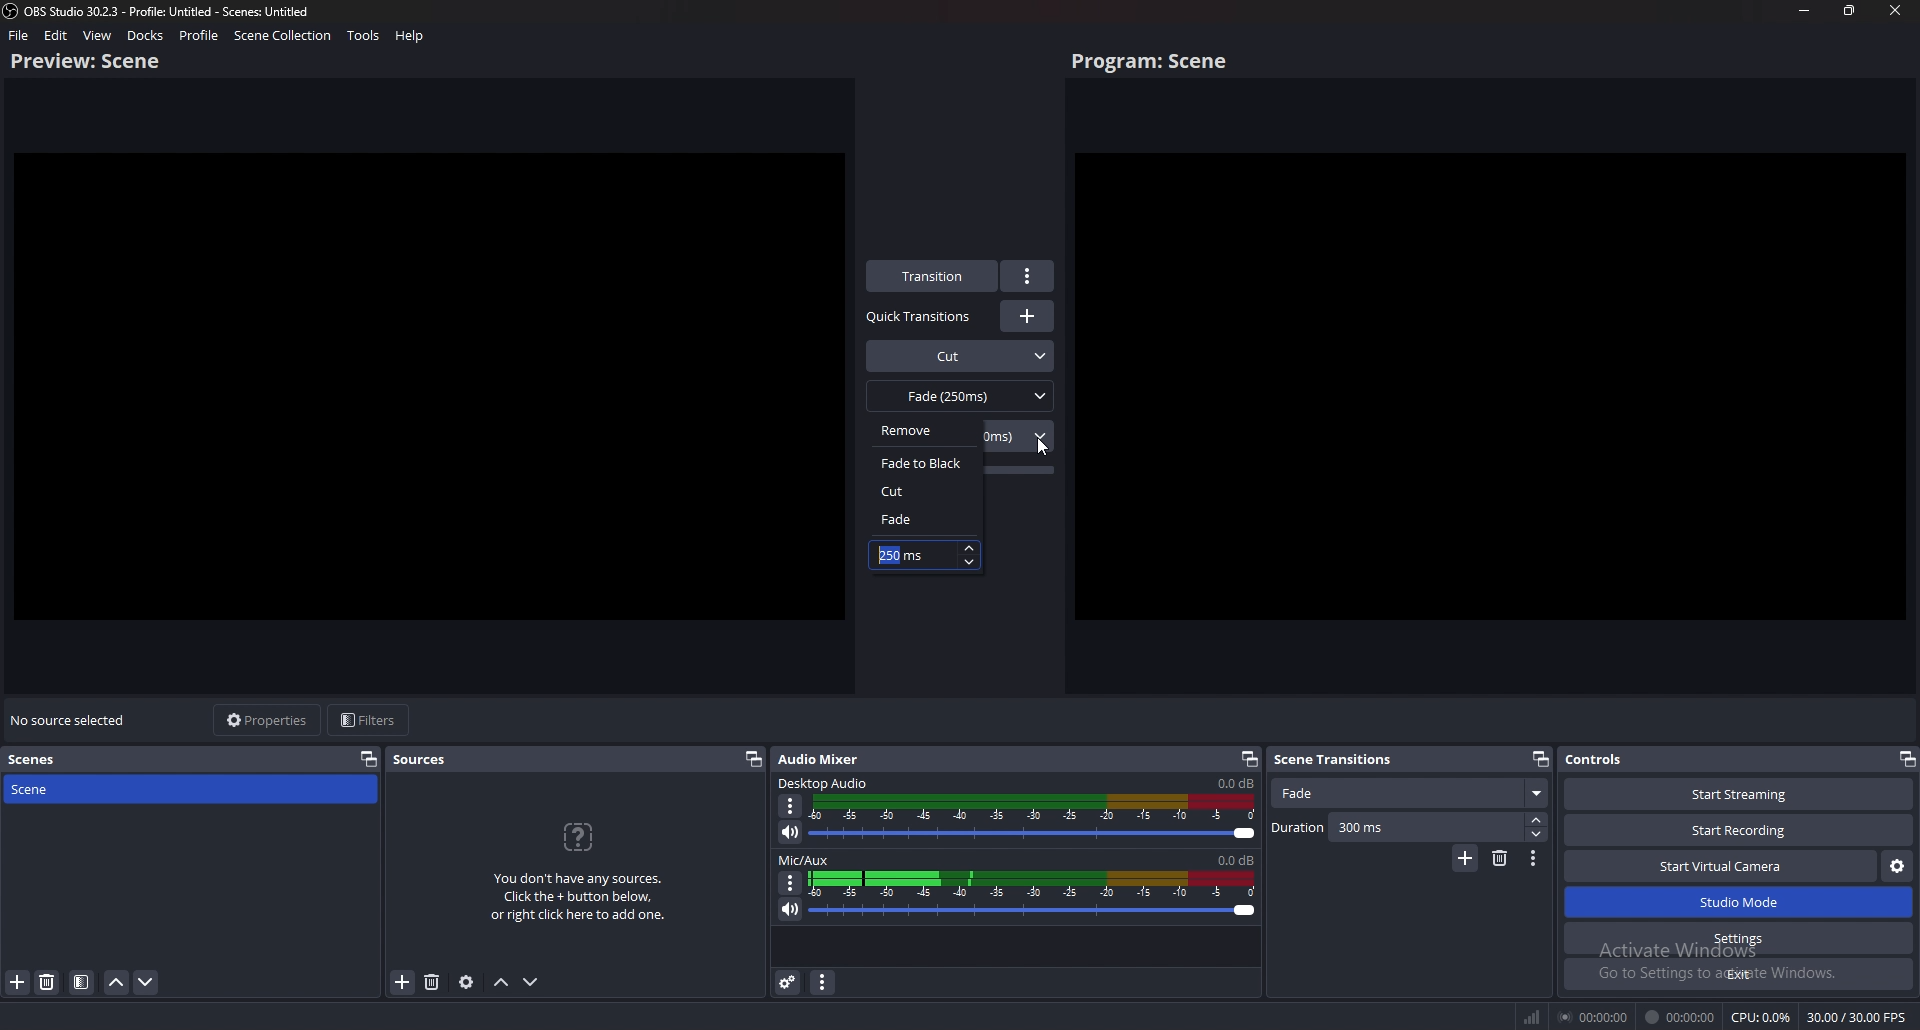 The image size is (1920, 1030). Describe the element at coordinates (421, 760) in the screenshot. I see `sources` at that location.